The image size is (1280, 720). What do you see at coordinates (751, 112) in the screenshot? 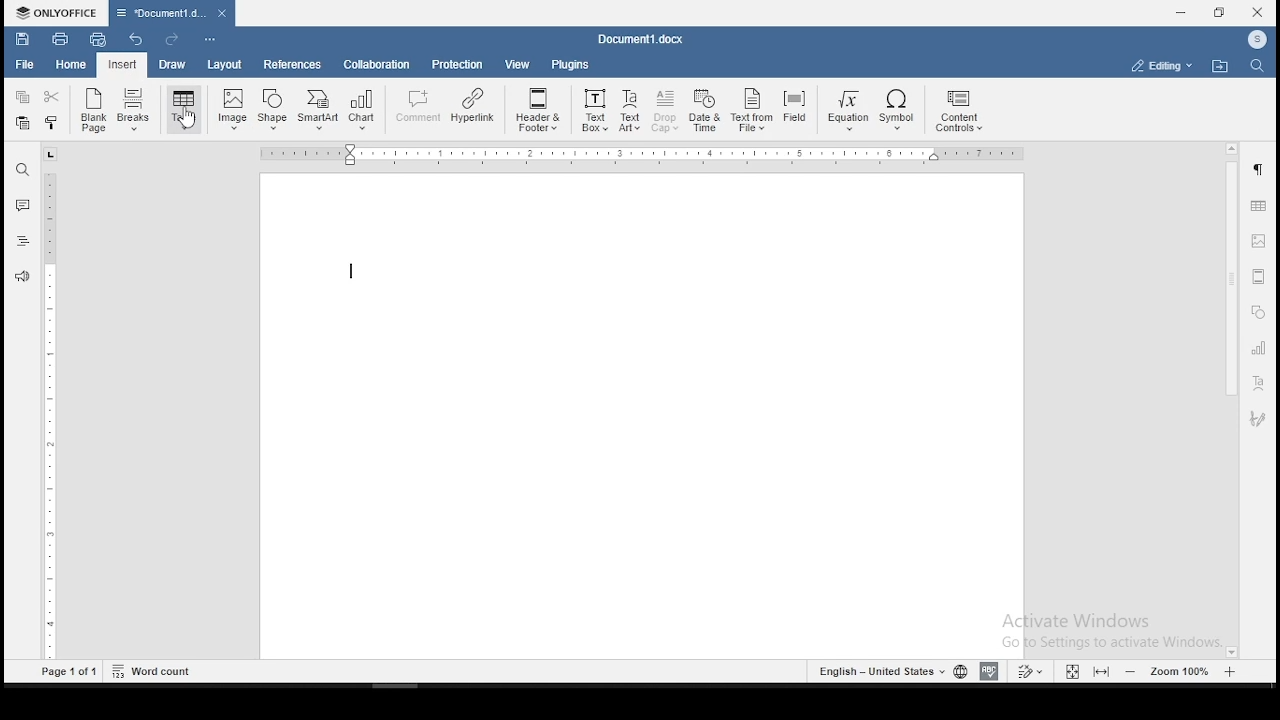
I see `Text From File` at bounding box center [751, 112].